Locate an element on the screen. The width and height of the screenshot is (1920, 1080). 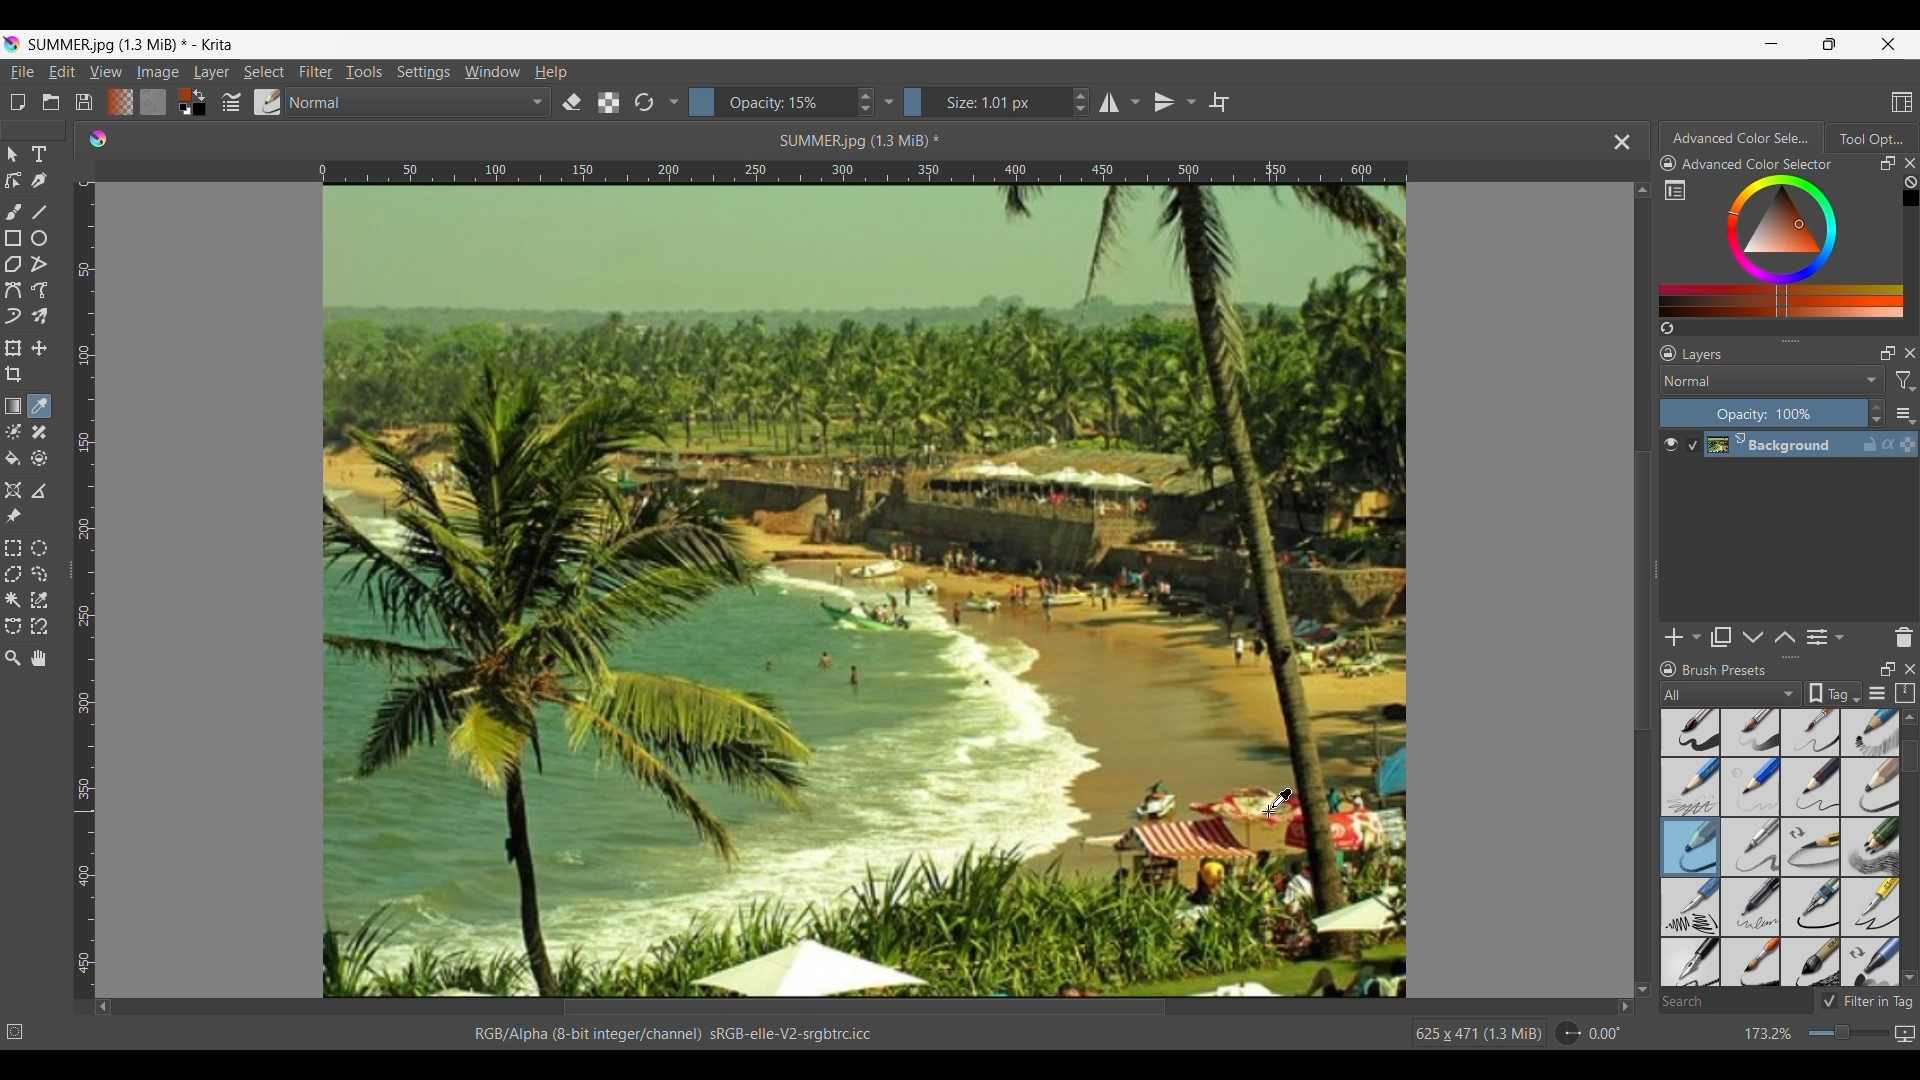
Text tool is located at coordinates (39, 155).